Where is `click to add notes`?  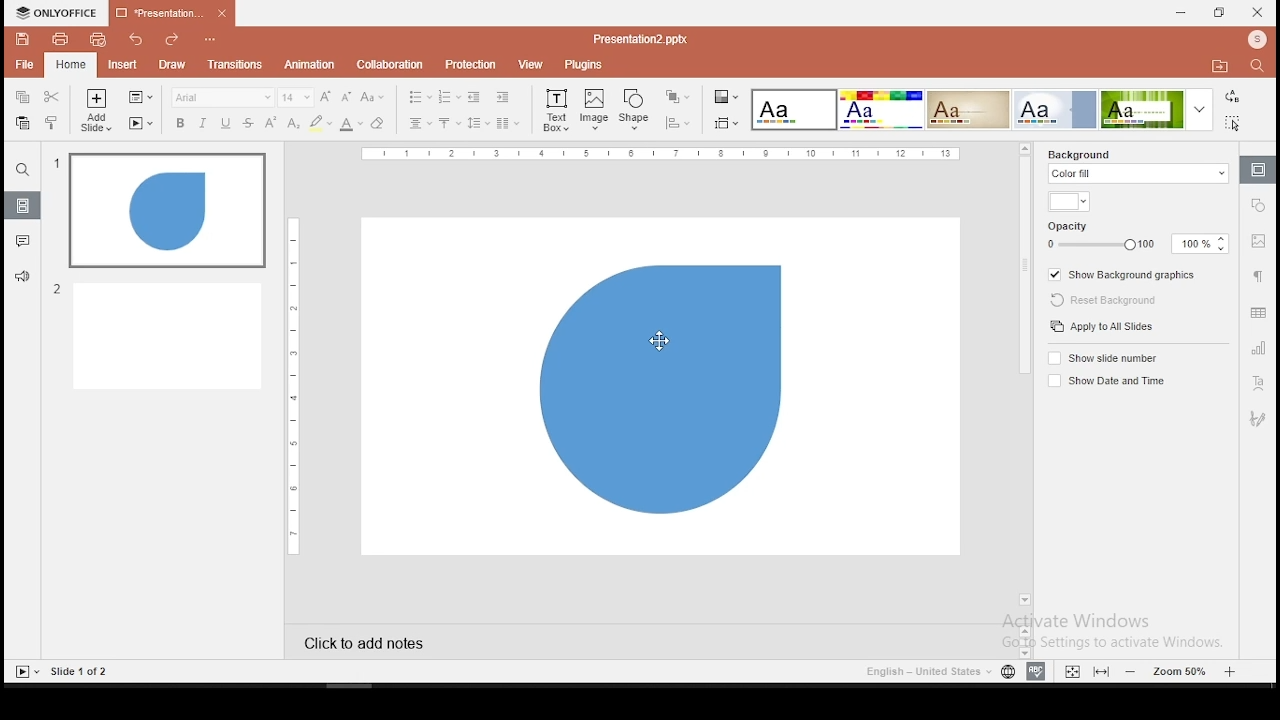 click to add notes is located at coordinates (380, 640).